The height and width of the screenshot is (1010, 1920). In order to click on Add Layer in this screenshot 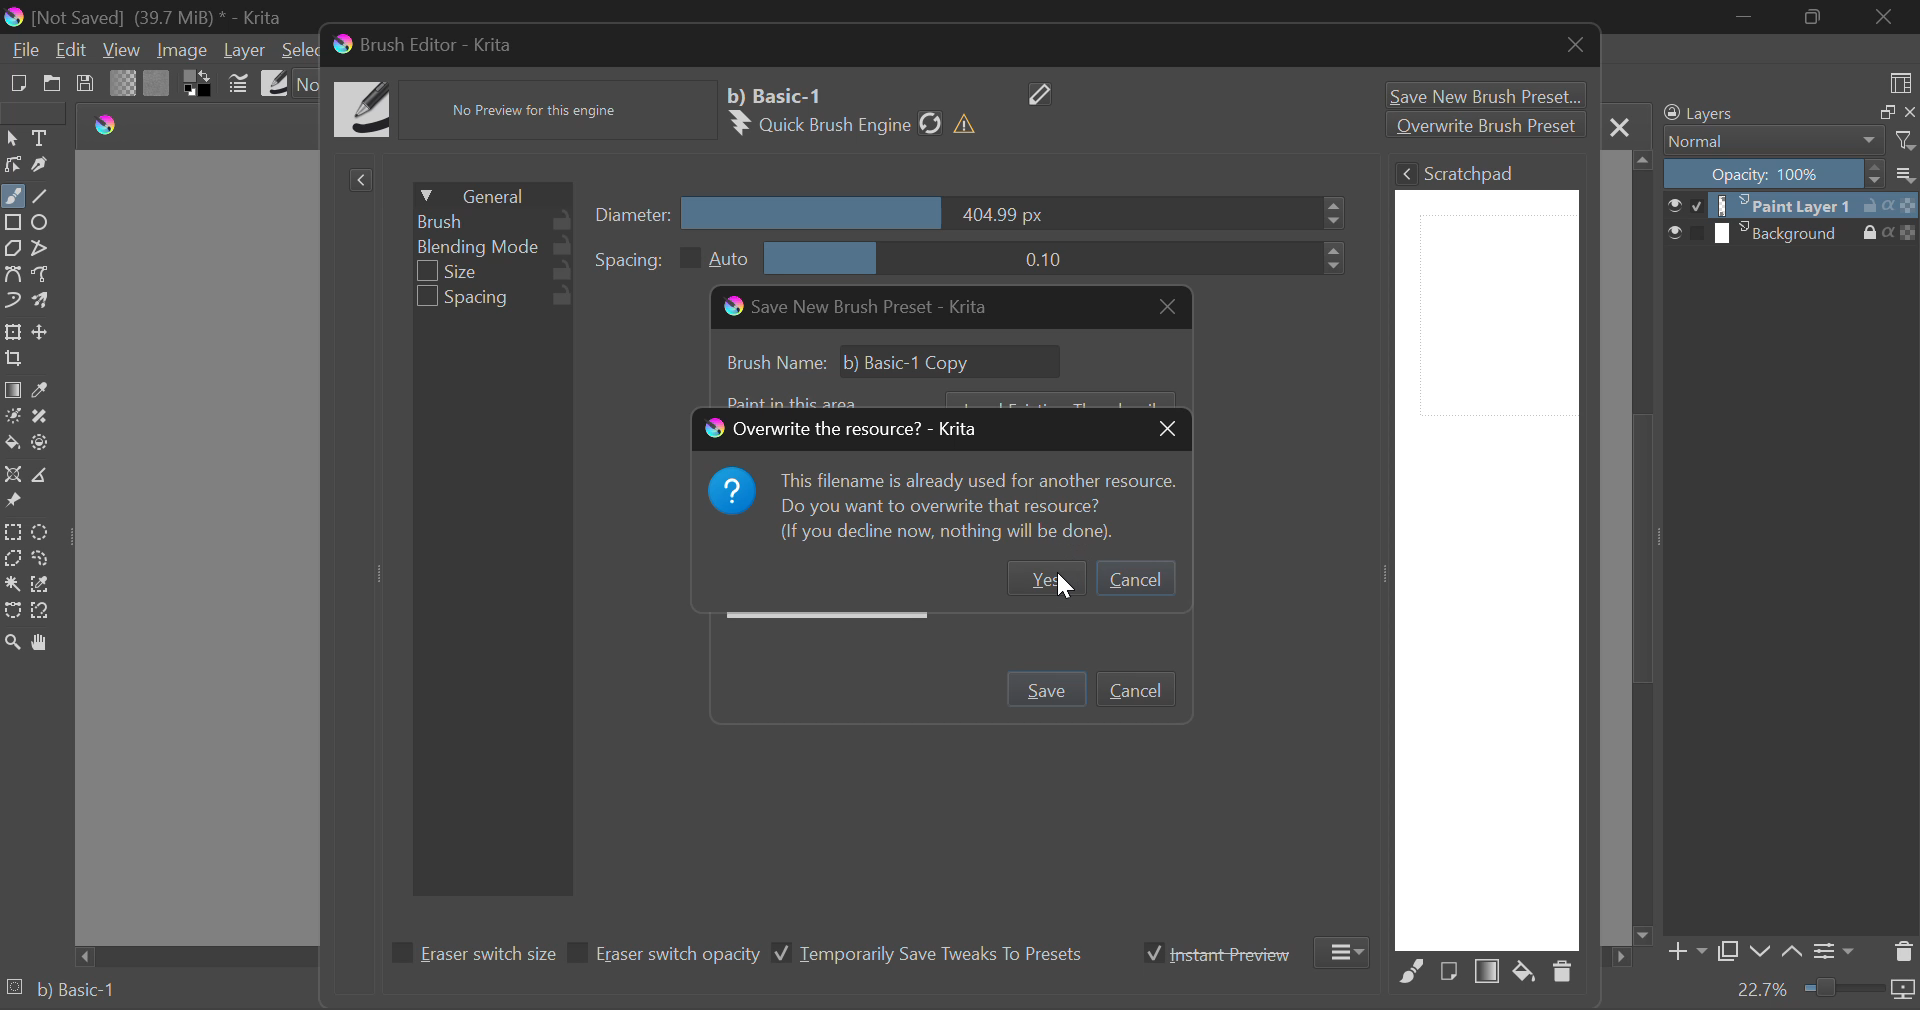, I will do `click(1686, 952)`.